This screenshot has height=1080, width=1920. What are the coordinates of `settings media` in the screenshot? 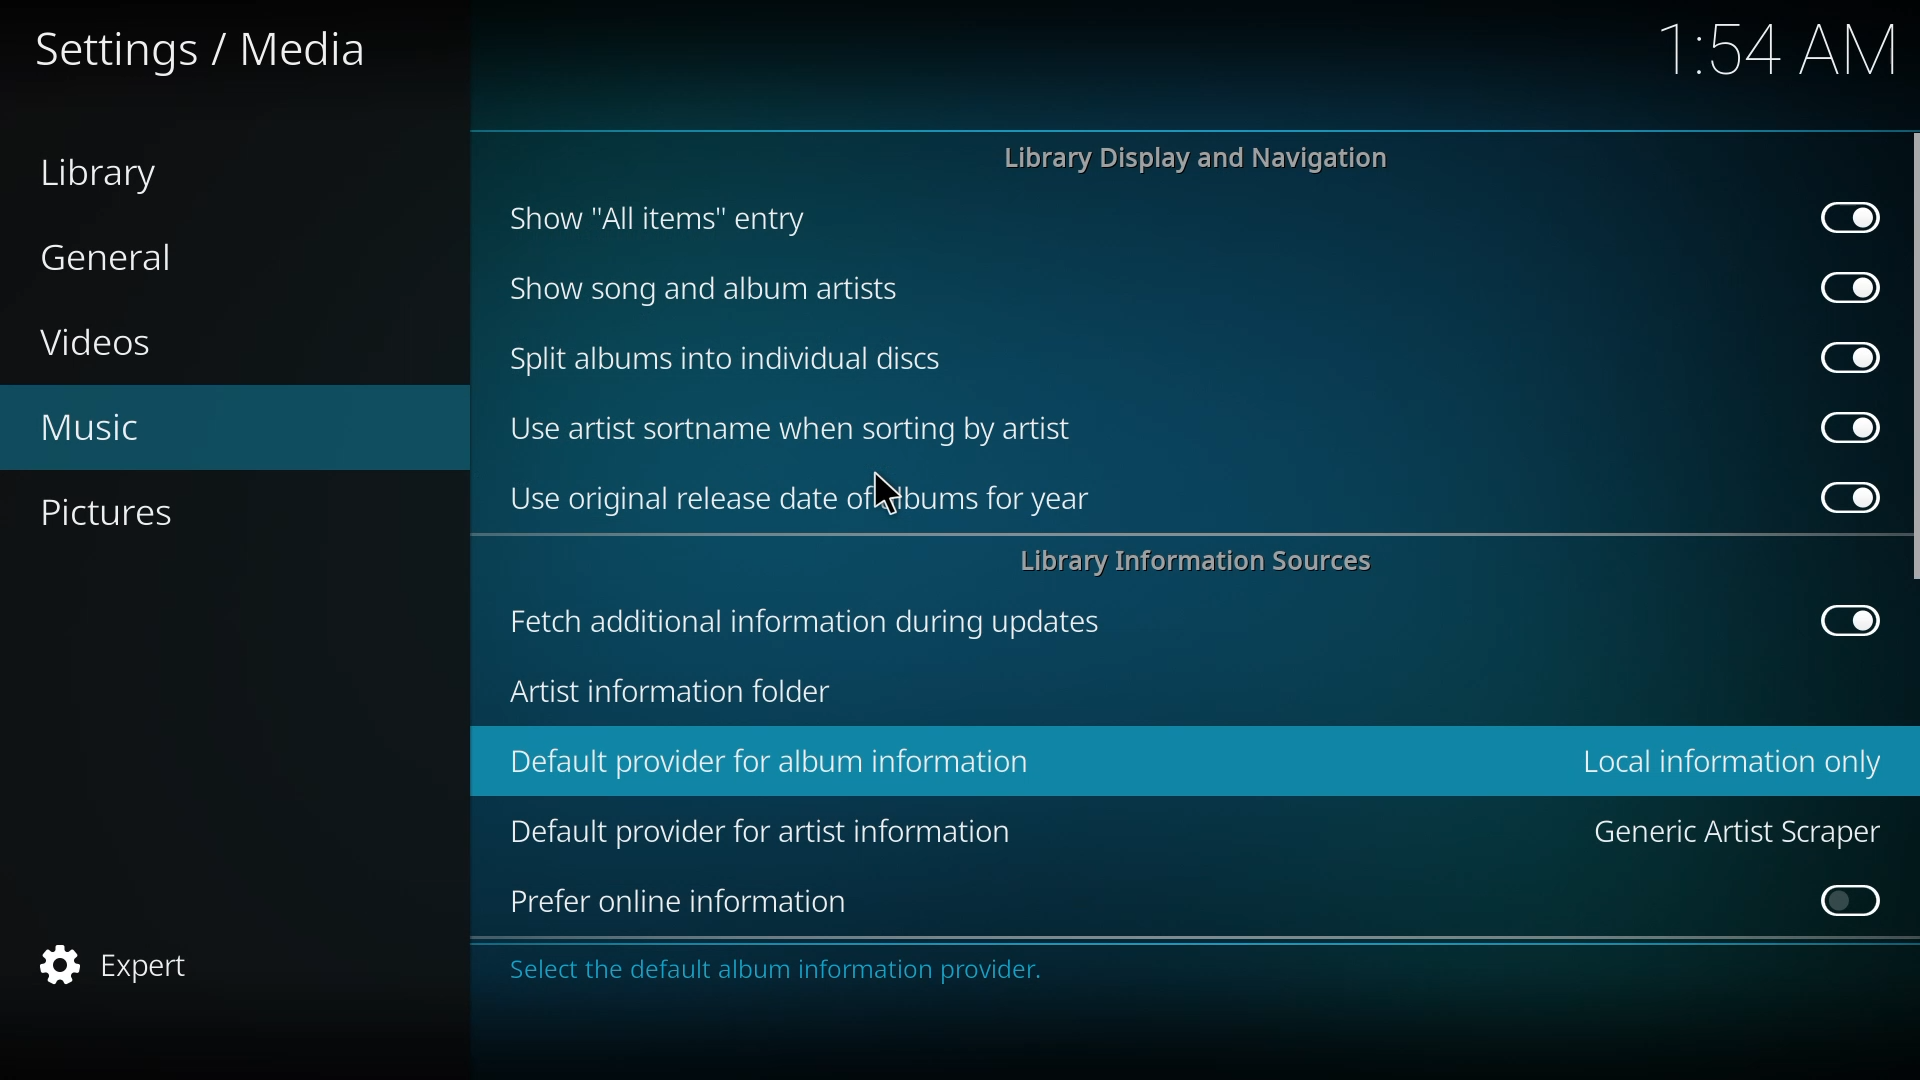 It's located at (207, 49).